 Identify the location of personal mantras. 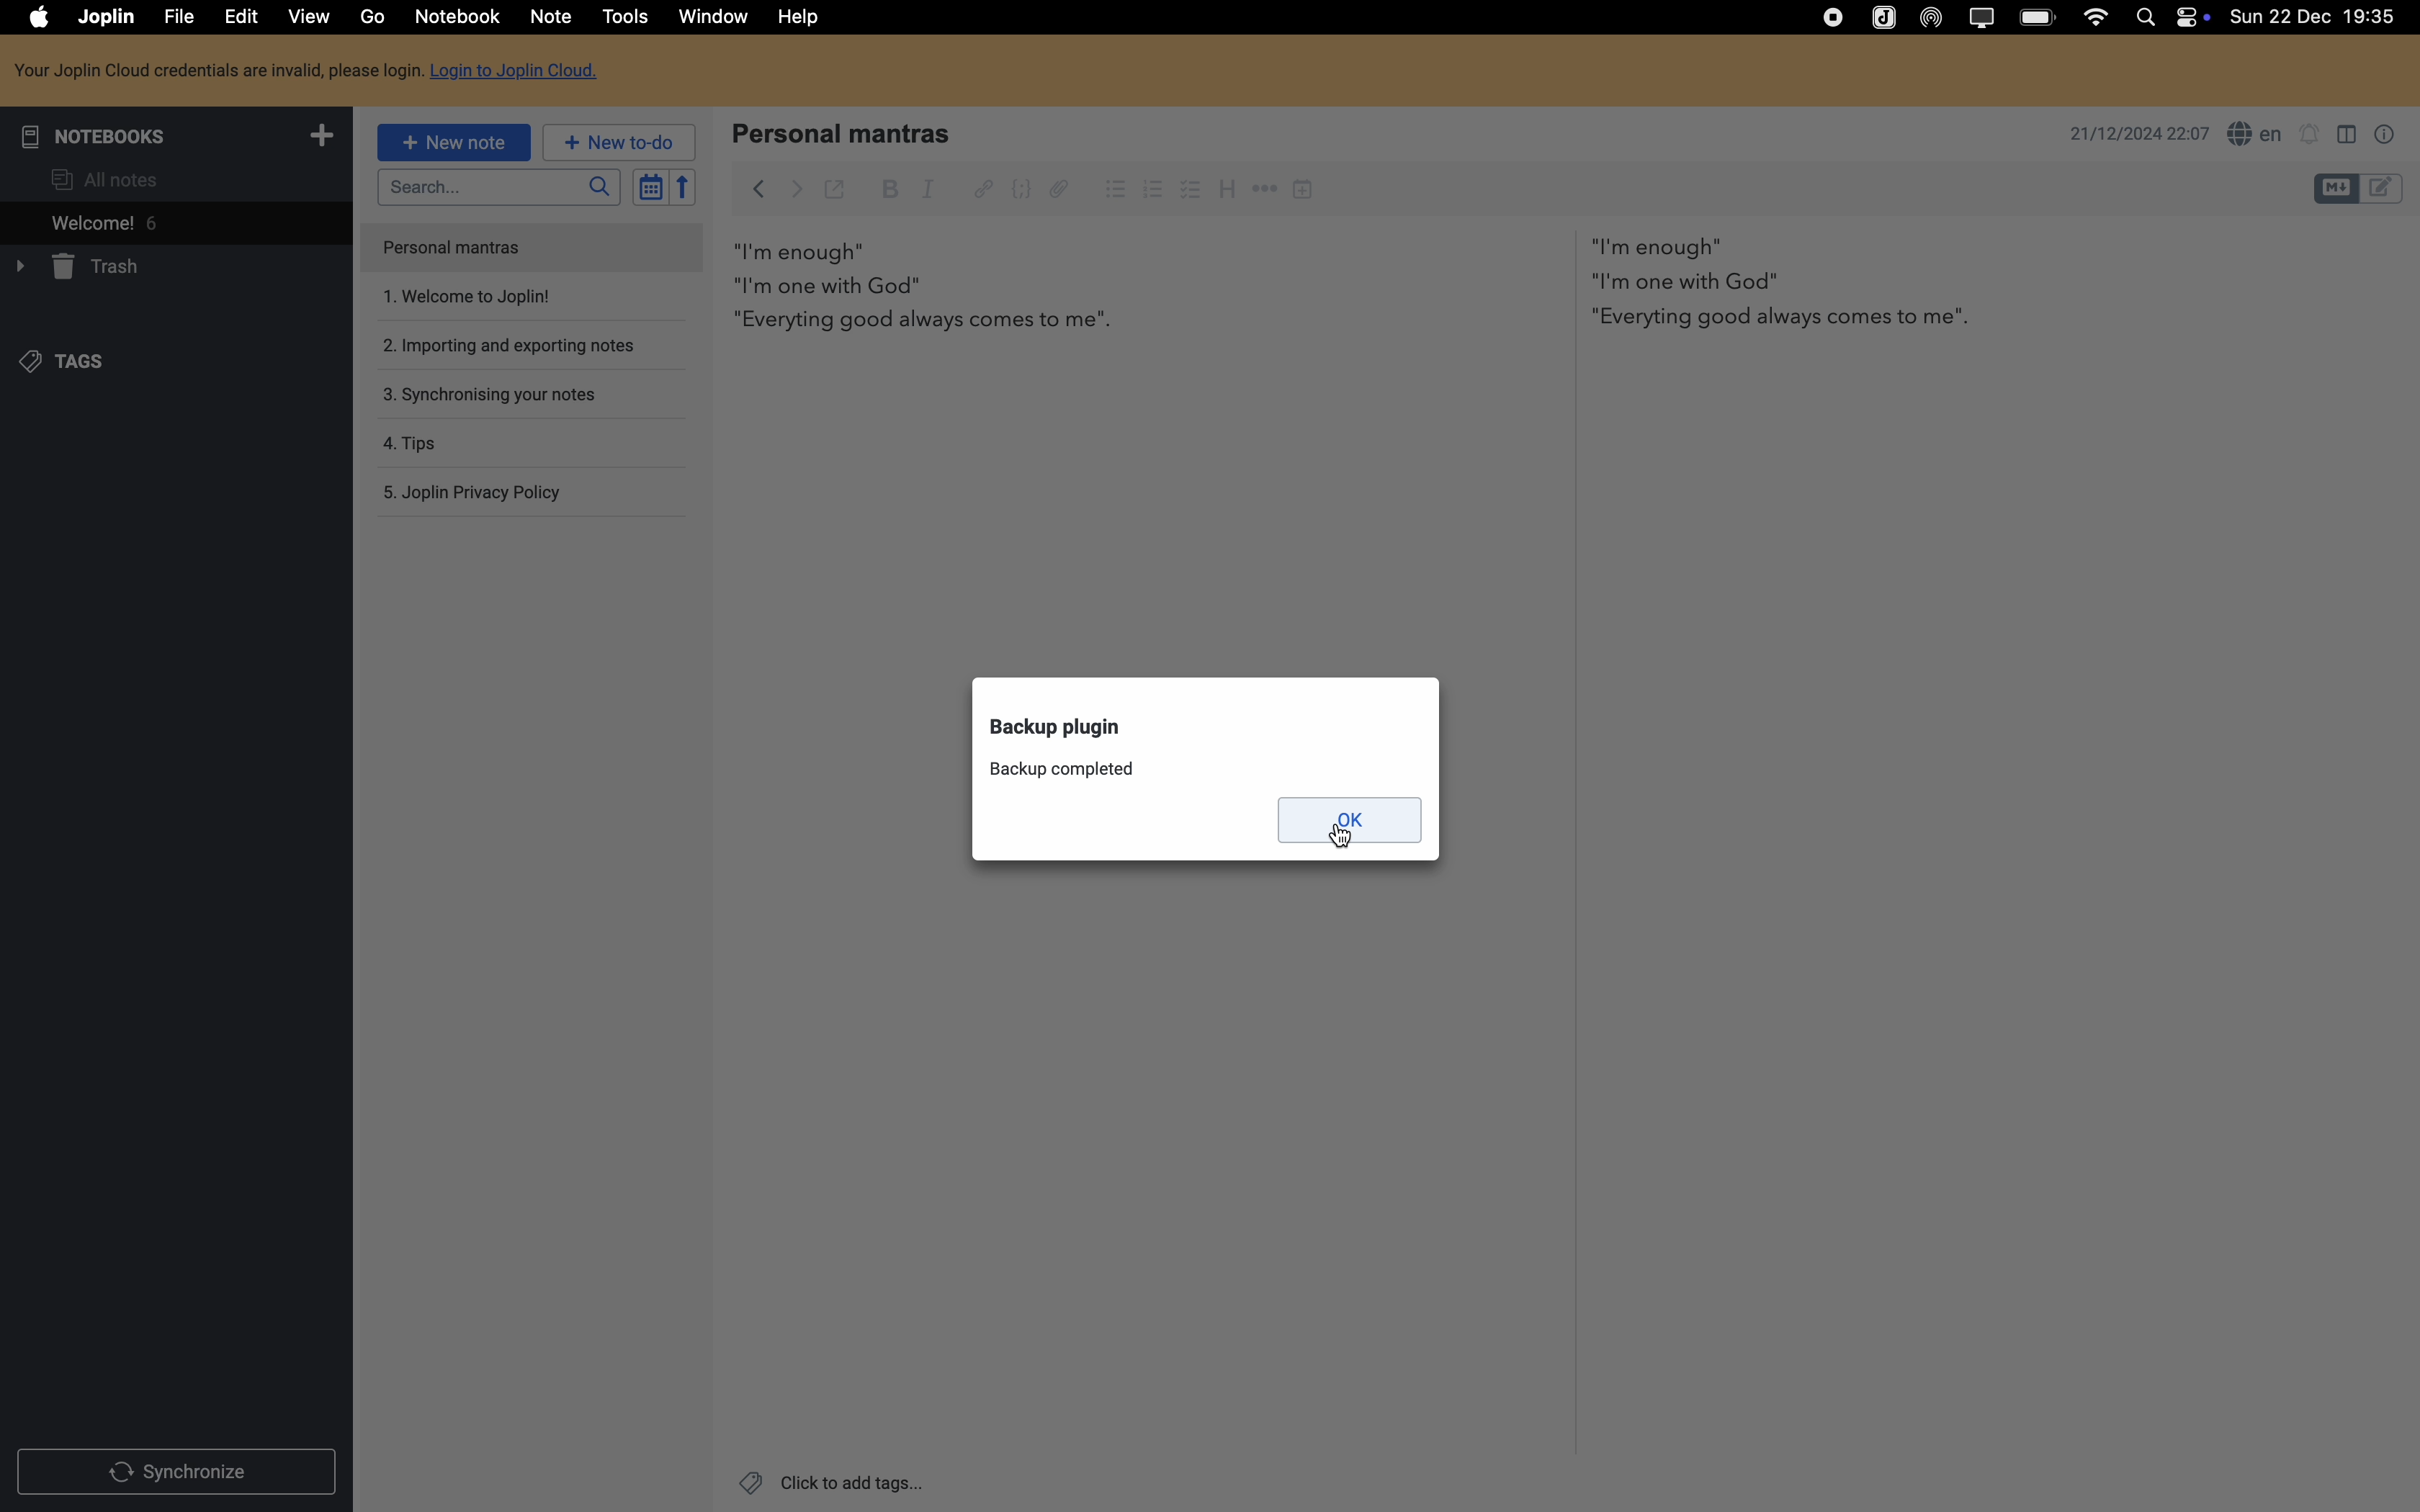
(844, 132).